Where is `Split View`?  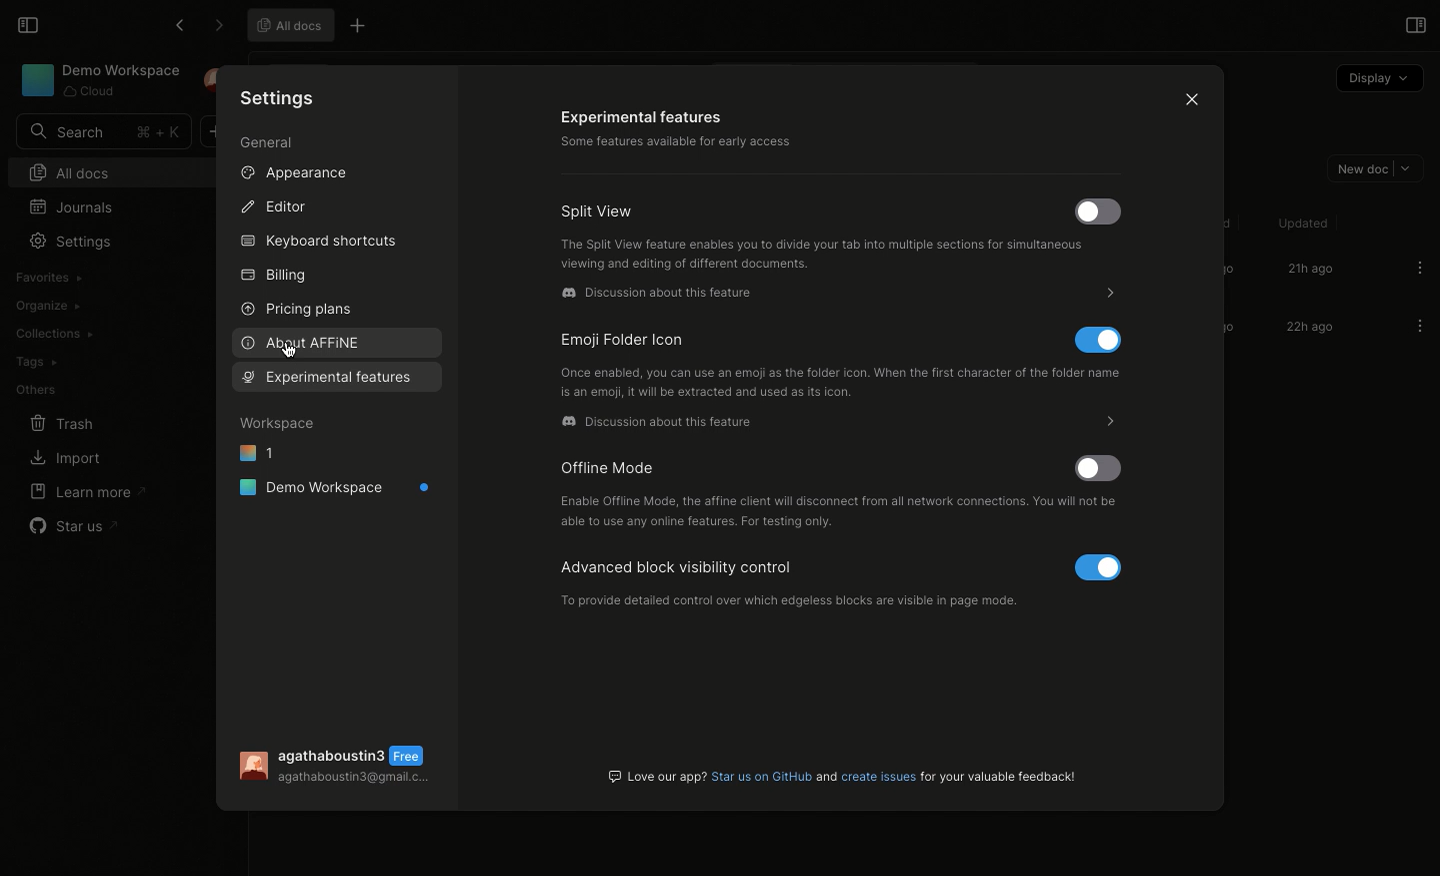 Split View is located at coordinates (599, 213).